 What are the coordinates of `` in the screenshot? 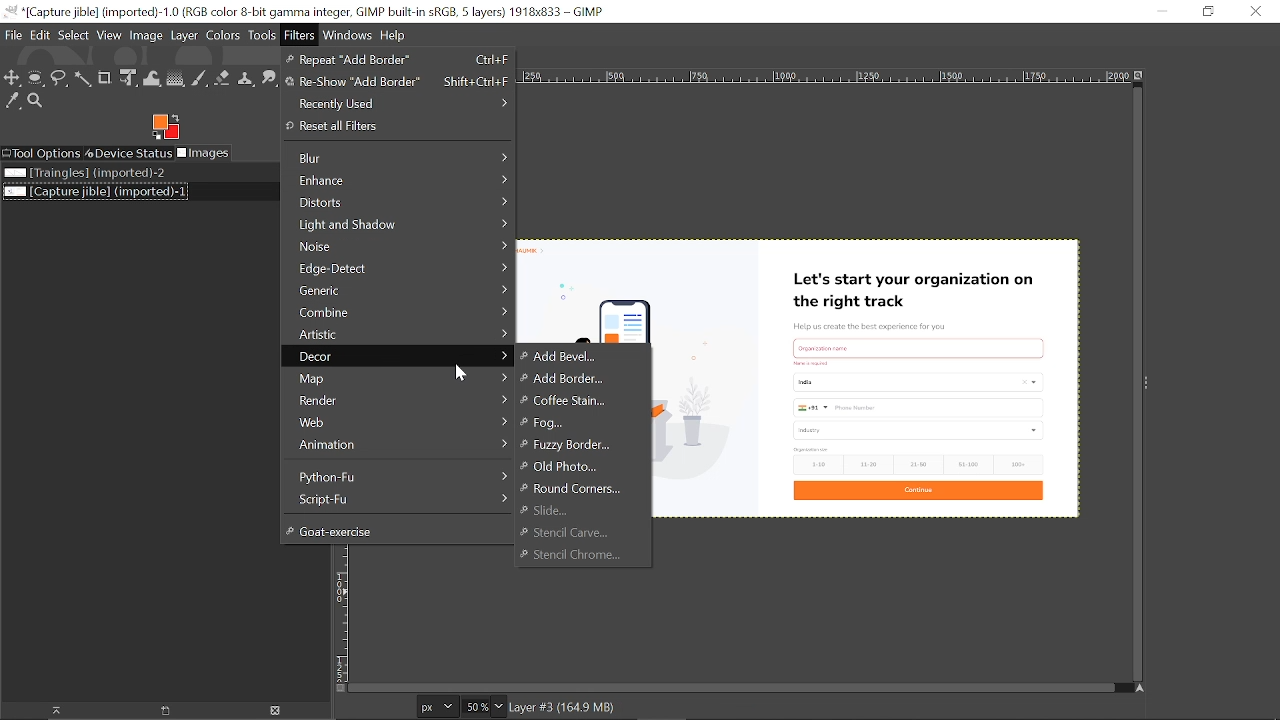 It's located at (917, 345).